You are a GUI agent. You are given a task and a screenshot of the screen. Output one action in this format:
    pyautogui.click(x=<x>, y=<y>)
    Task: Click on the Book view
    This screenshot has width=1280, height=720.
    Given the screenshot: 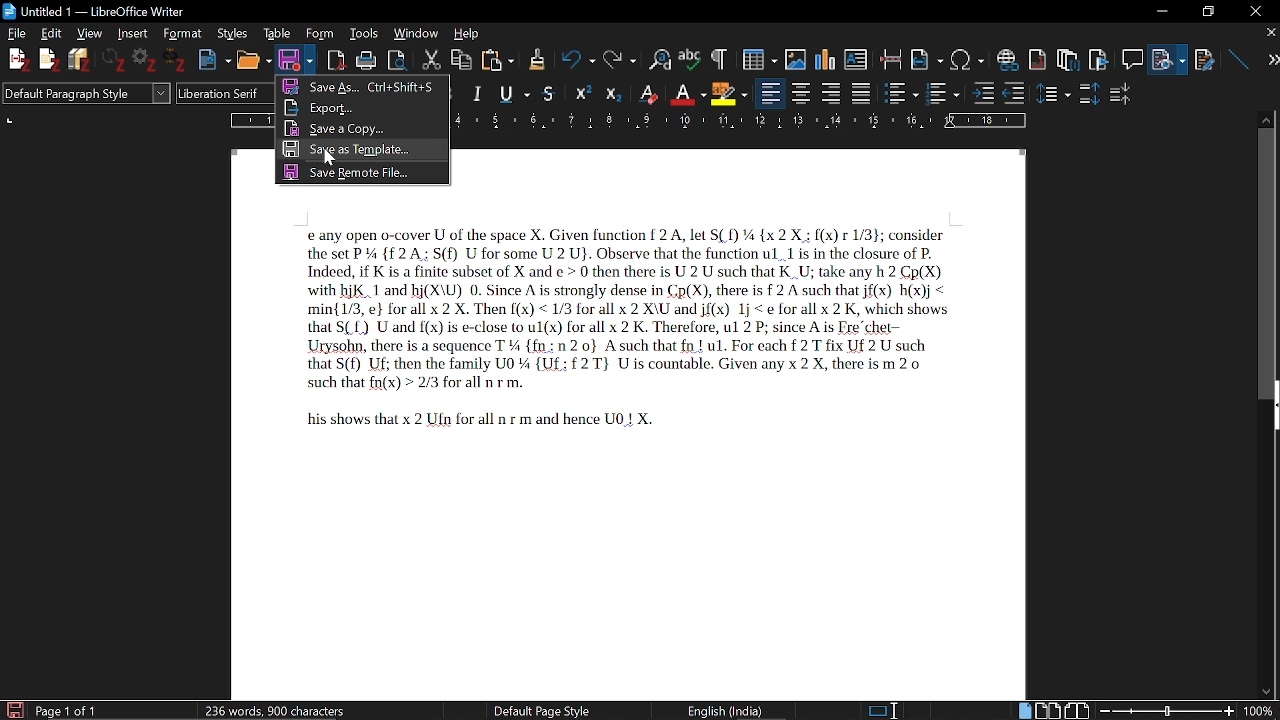 What is the action you would take?
    pyautogui.click(x=1077, y=709)
    